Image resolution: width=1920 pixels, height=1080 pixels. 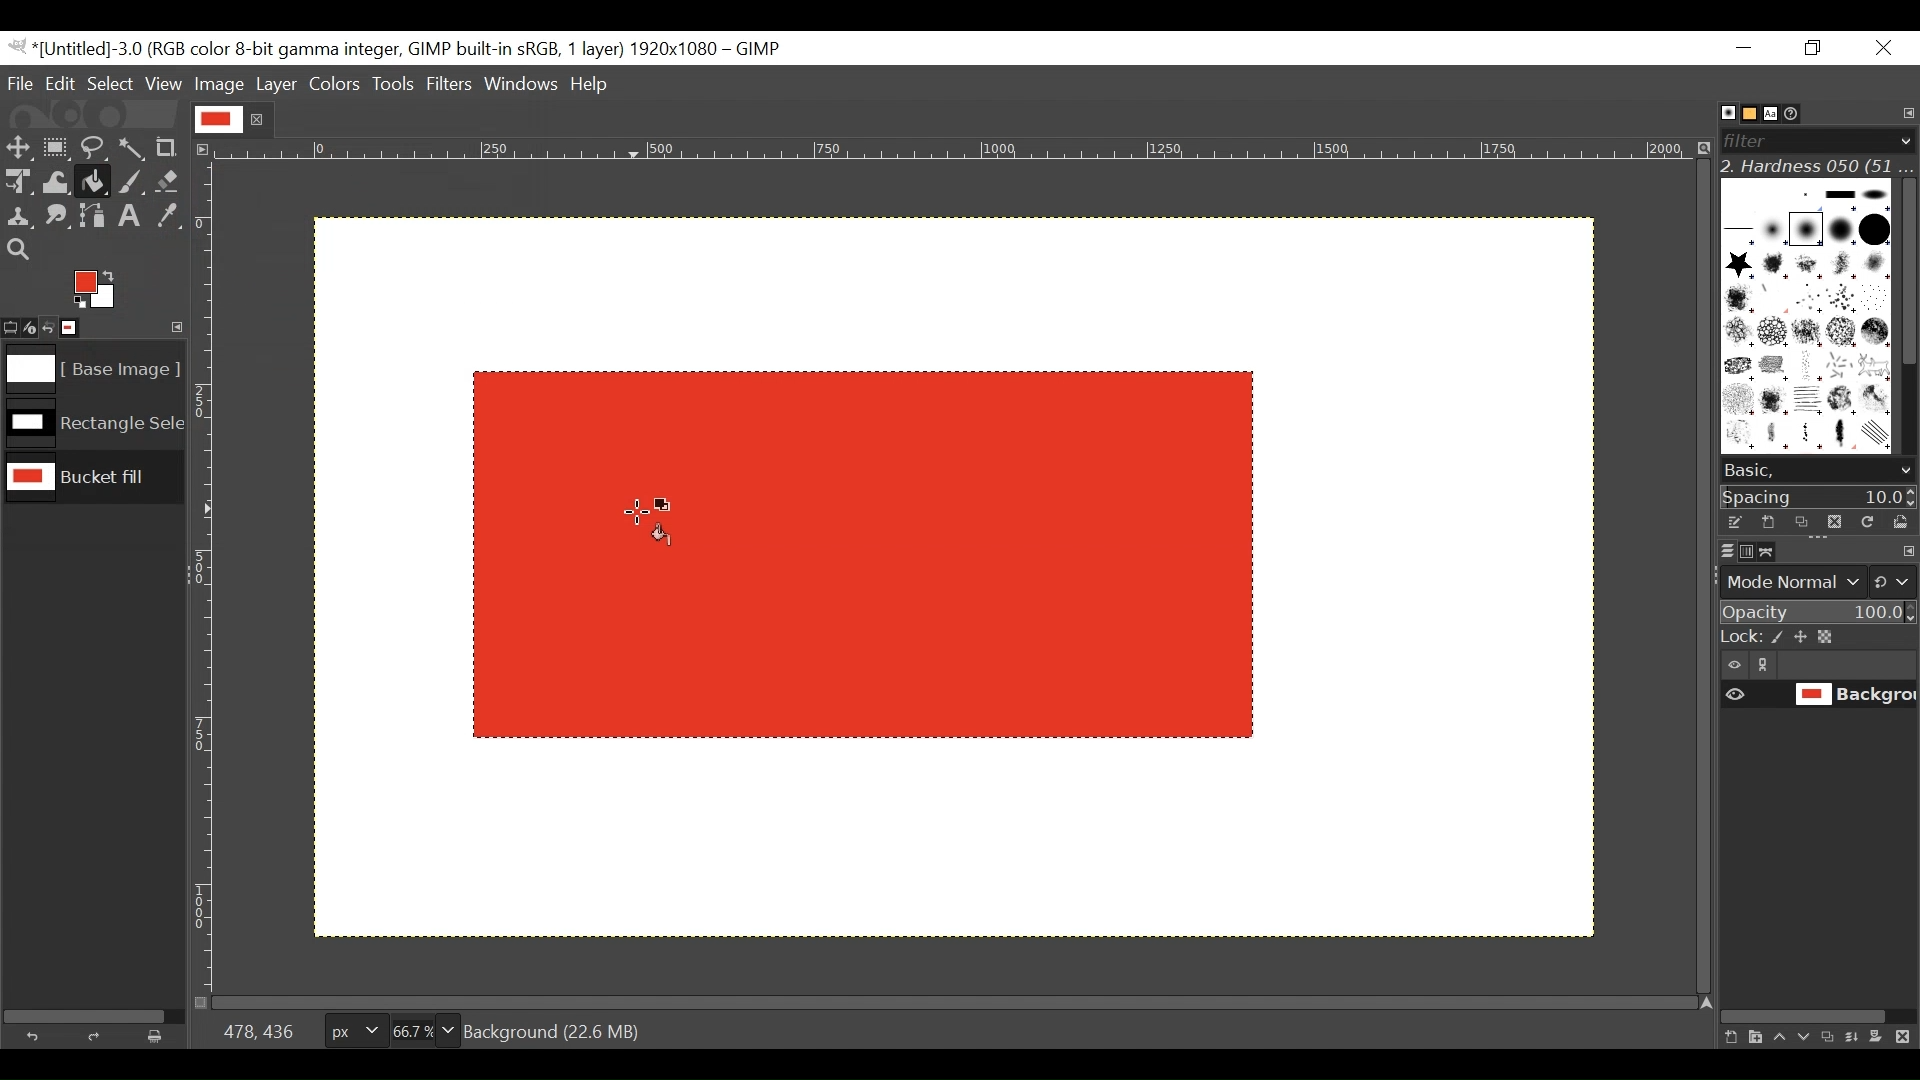 What do you see at coordinates (17, 145) in the screenshot?
I see `Move tool` at bounding box center [17, 145].